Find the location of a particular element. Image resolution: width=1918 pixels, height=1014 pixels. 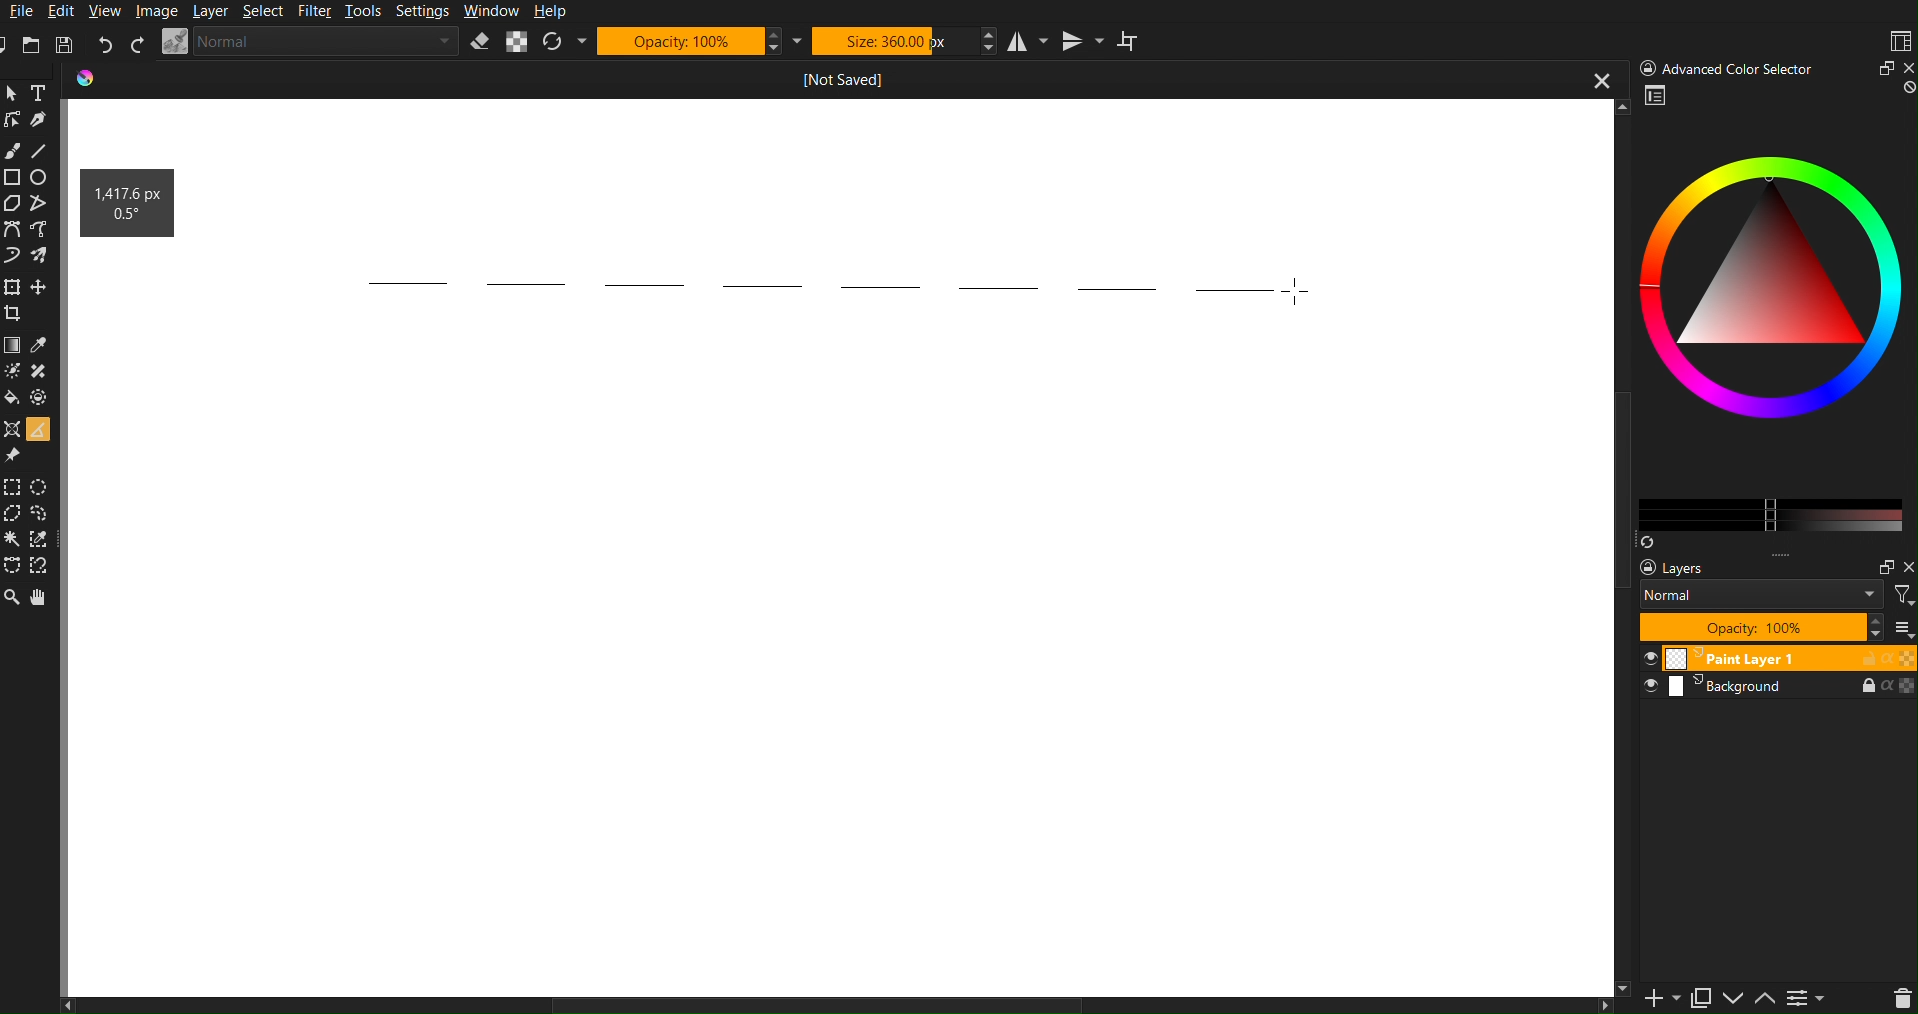

Size is located at coordinates (903, 40).